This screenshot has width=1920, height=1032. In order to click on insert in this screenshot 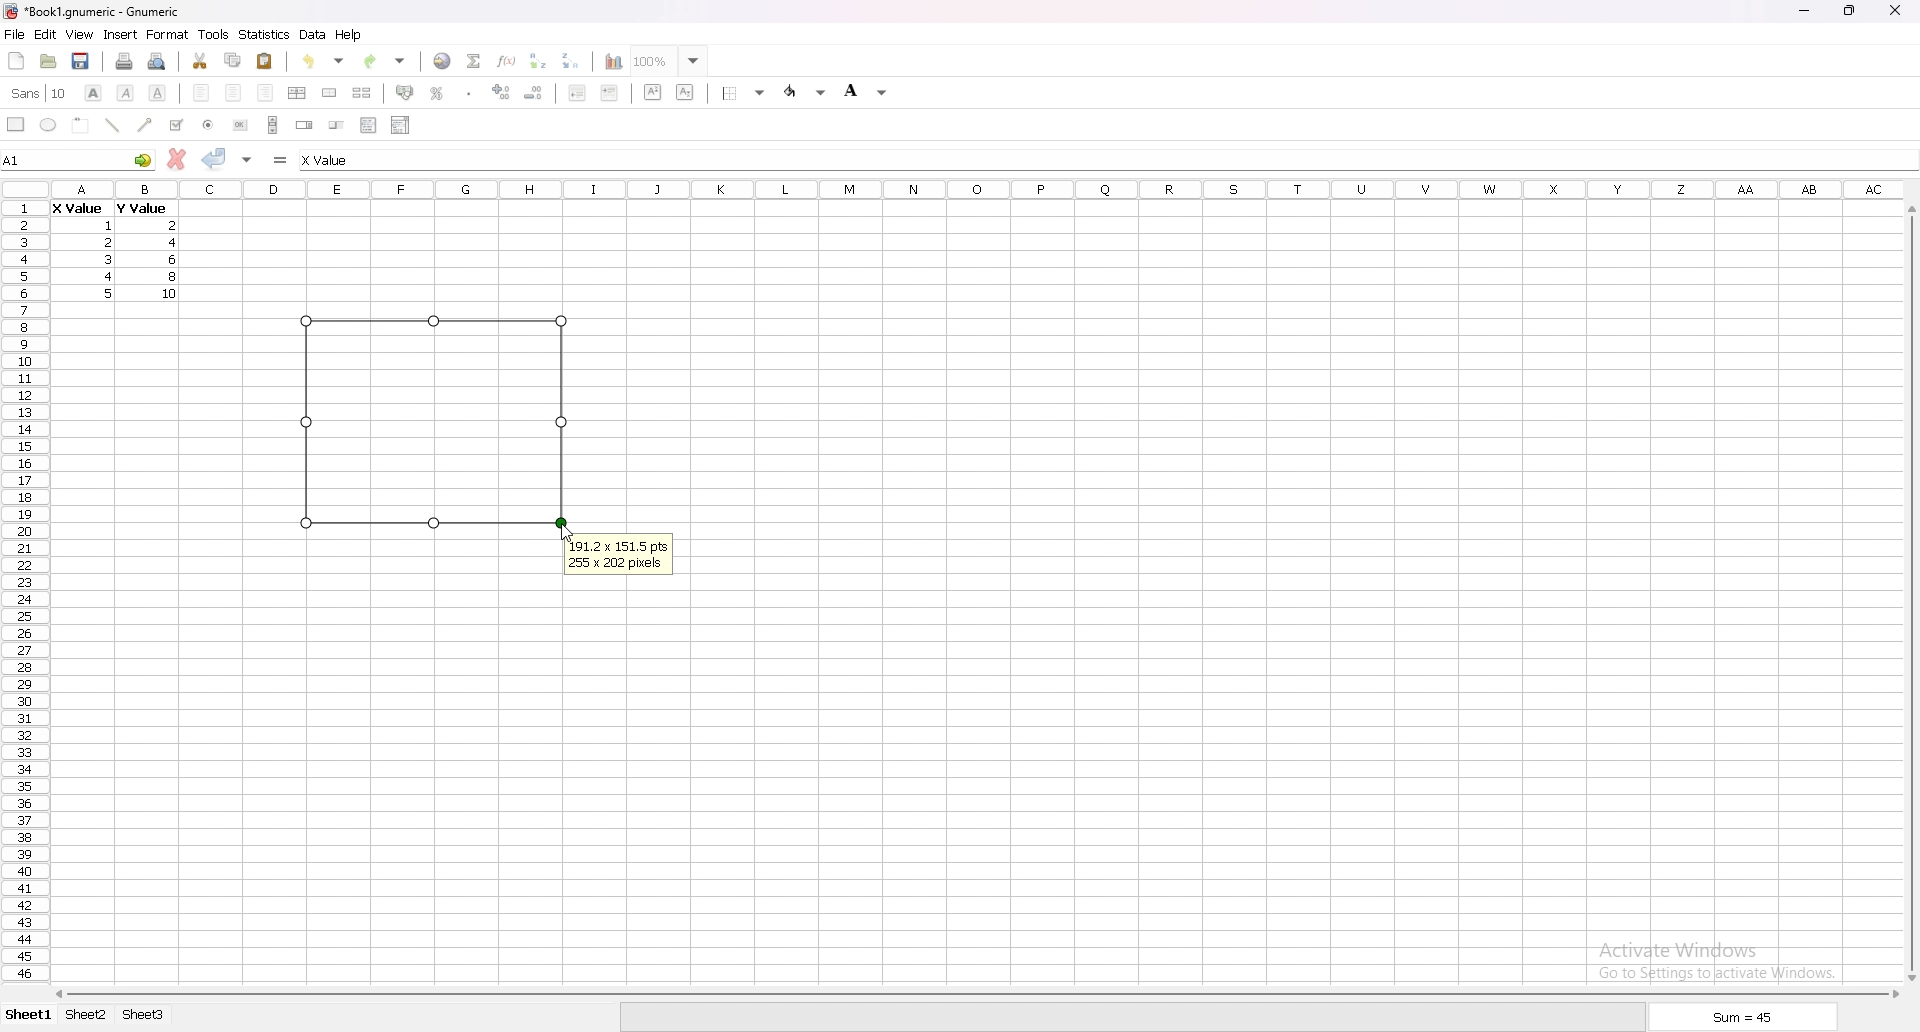, I will do `click(121, 34)`.